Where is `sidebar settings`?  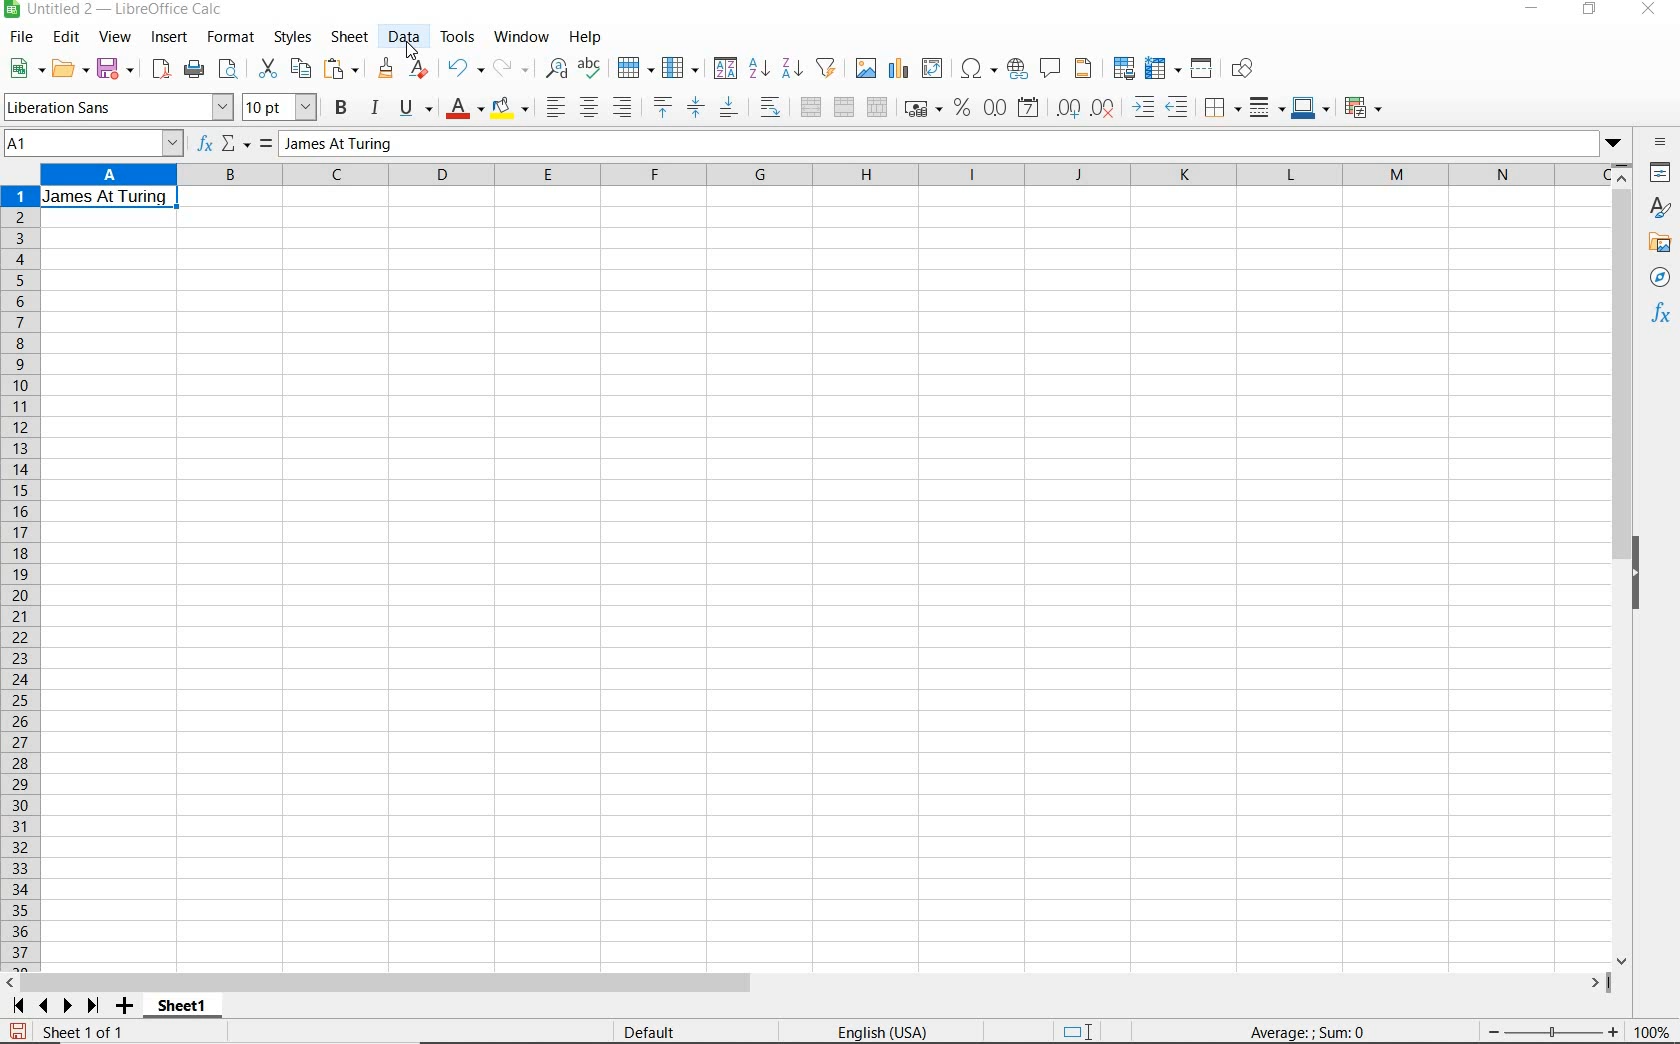 sidebar settings is located at coordinates (1660, 142).